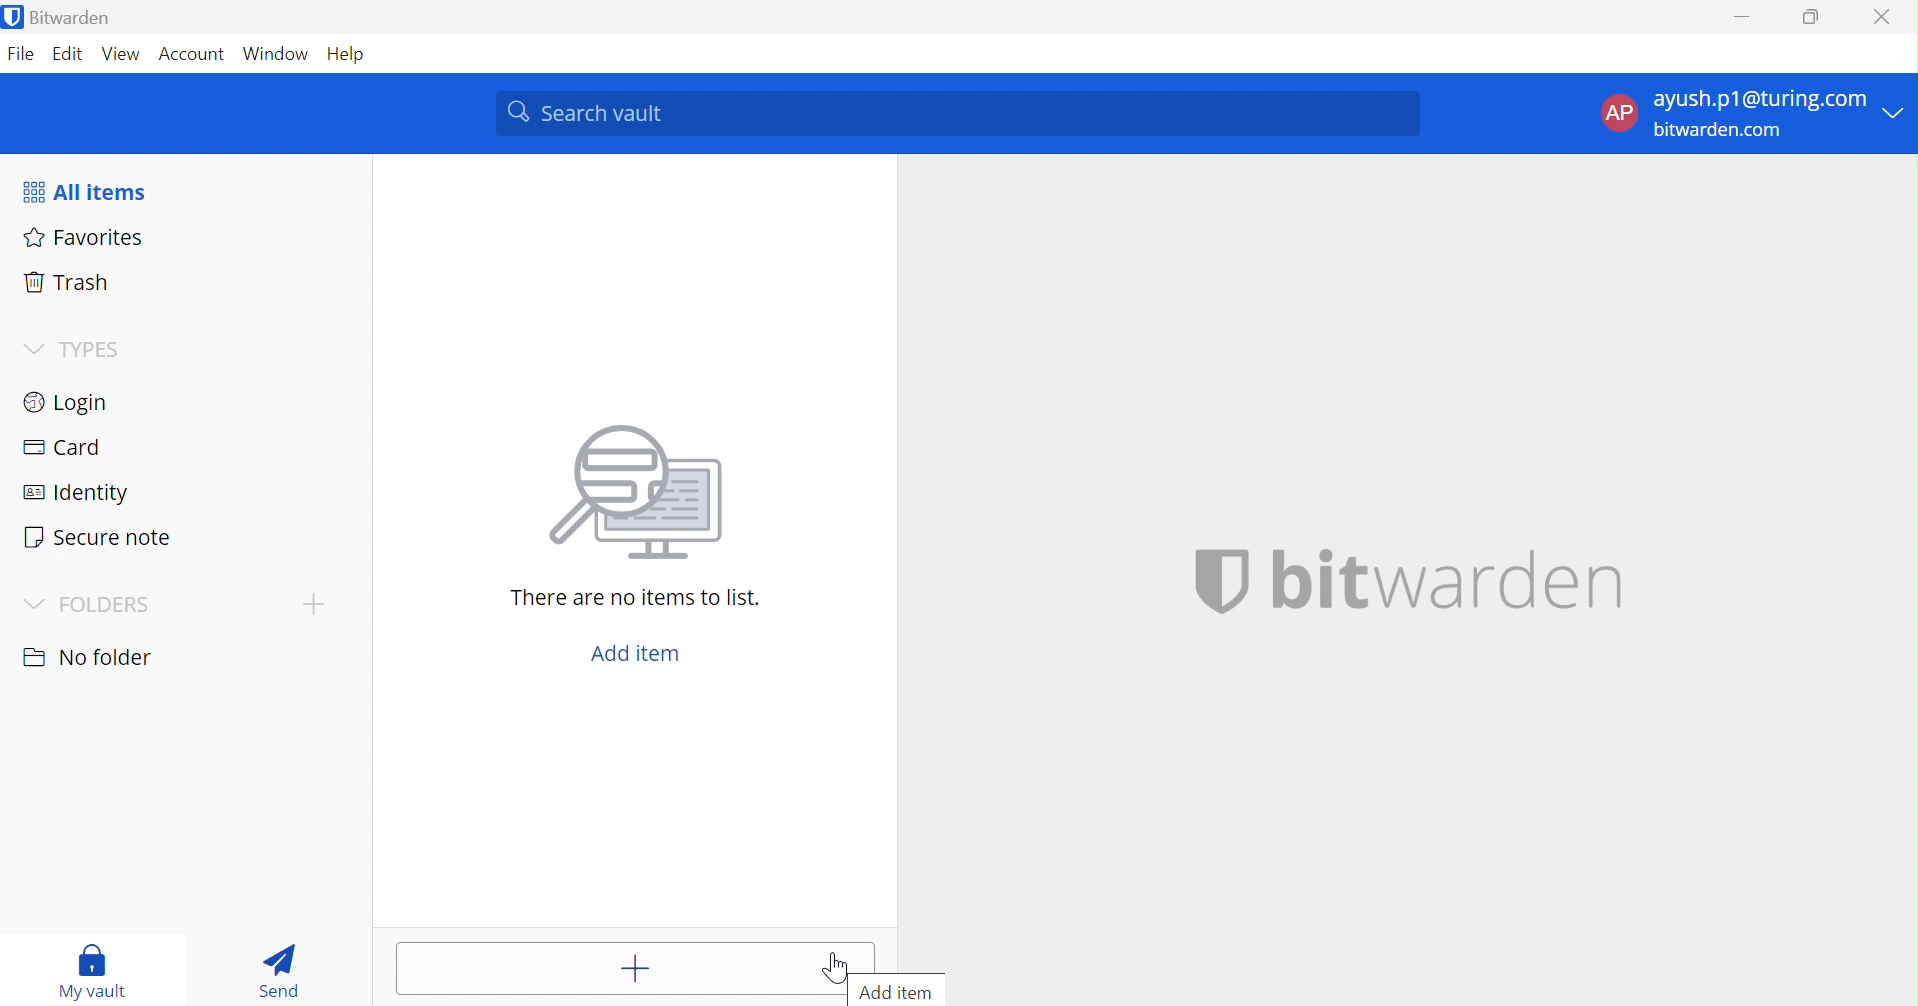 The image size is (1918, 1006). I want to click on Identify, so click(75, 495).